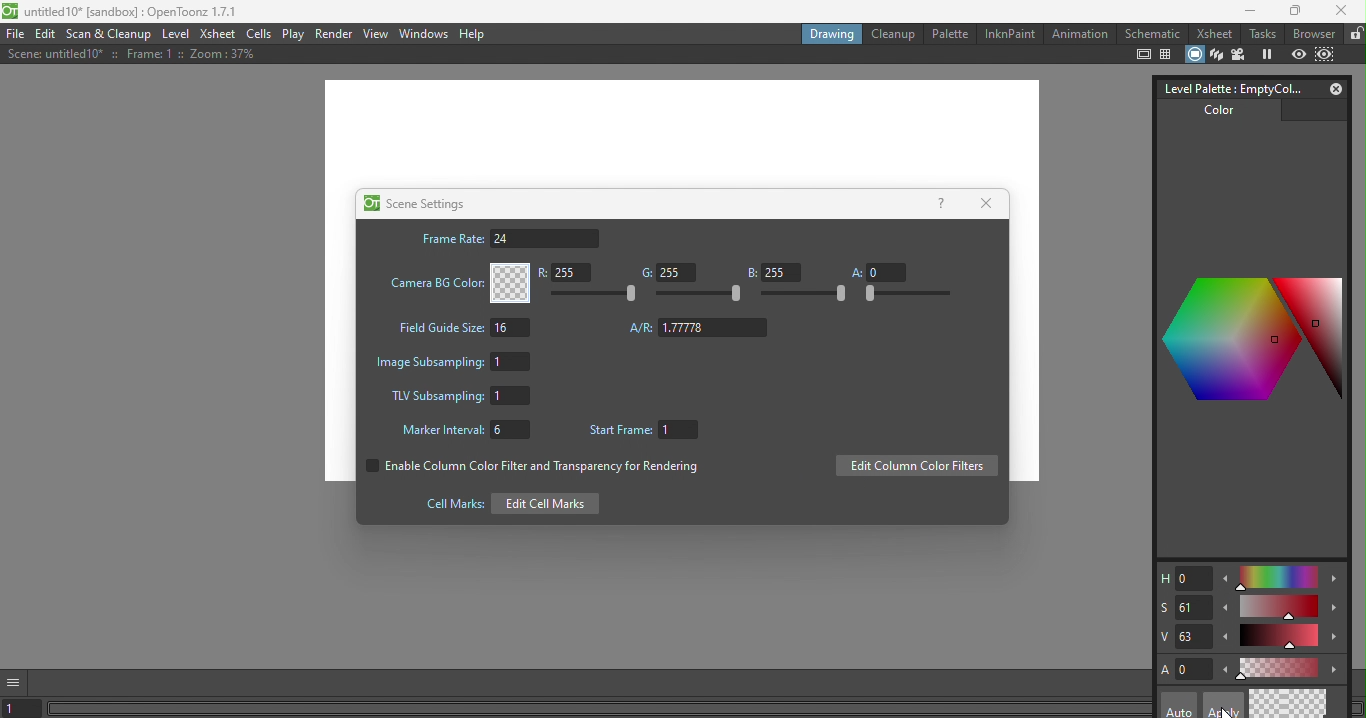 The width and height of the screenshot is (1366, 718). What do you see at coordinates (598, 294) in the screenshot?
I see `Slide bar` at bounding box center [598, 294].